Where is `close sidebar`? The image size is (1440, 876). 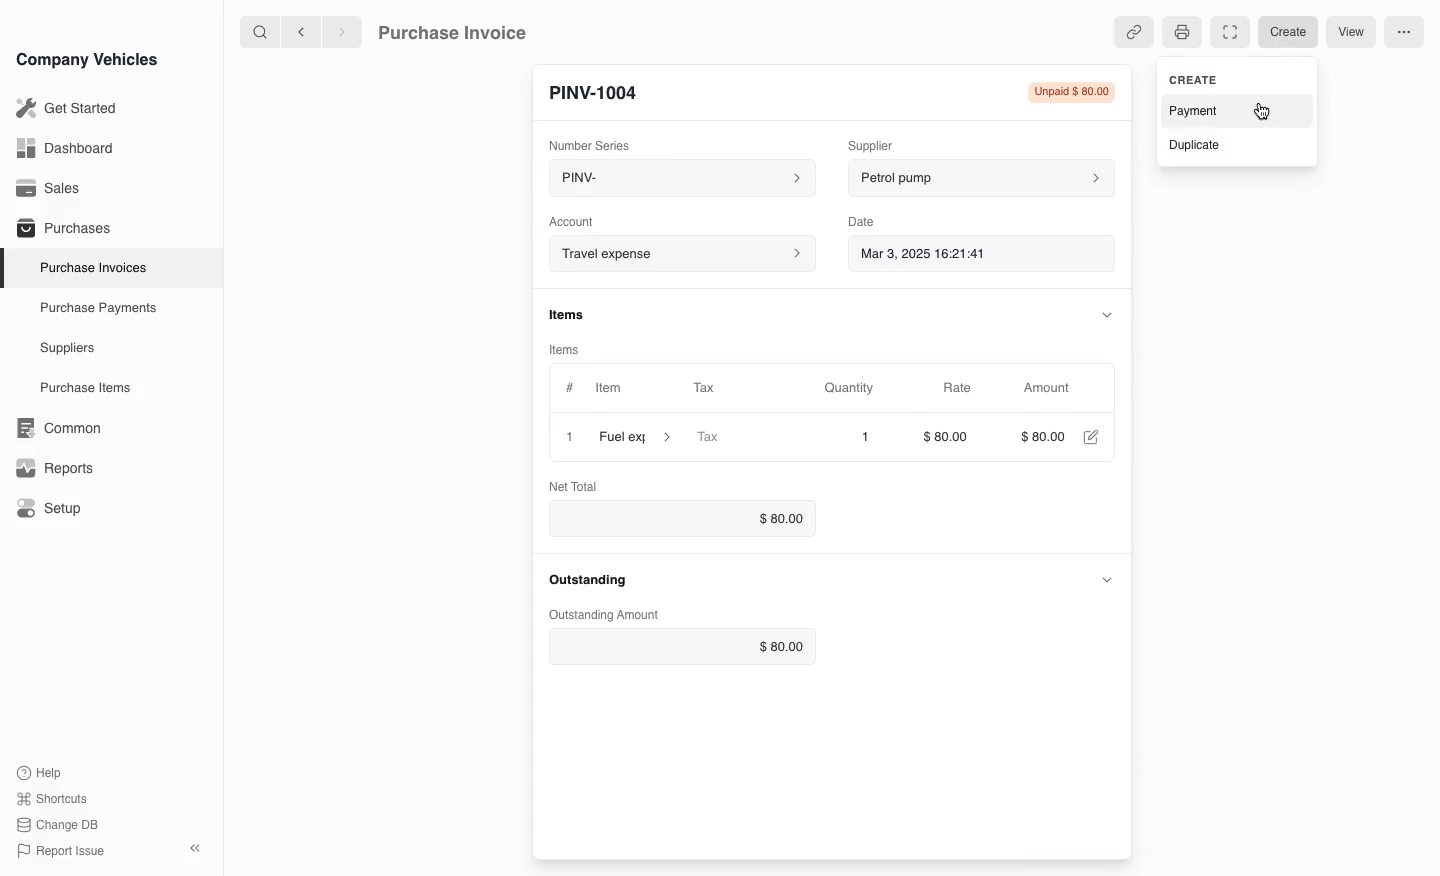 close sidebar is located at coordinates (197, 846).